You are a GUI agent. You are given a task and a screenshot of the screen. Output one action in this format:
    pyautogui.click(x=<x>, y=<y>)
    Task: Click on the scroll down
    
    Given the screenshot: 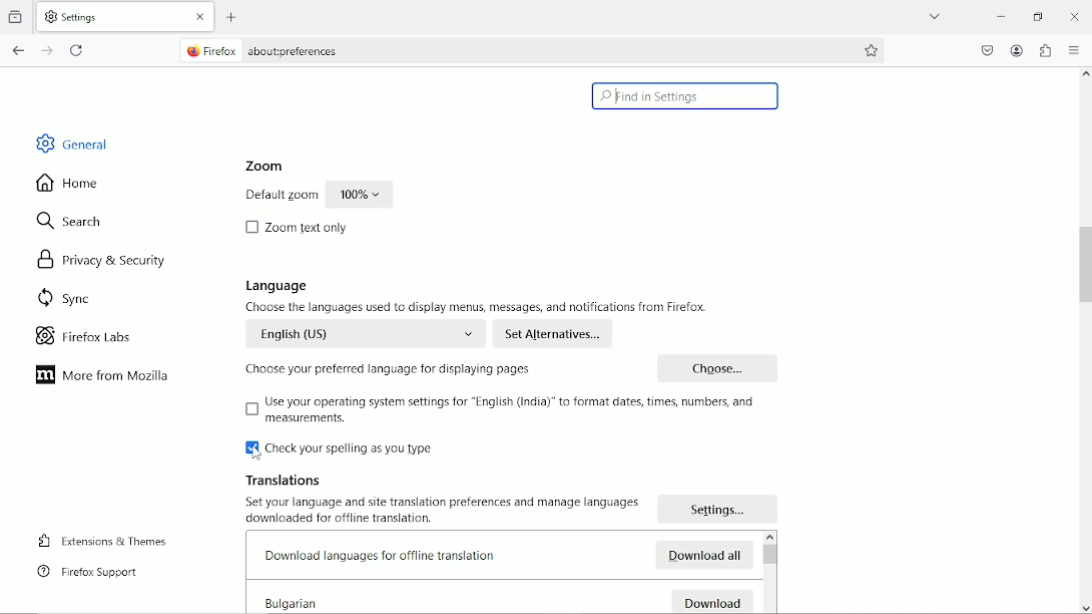 What is the action you would take?
    pyautogui.click(x=1085, y=607)
    